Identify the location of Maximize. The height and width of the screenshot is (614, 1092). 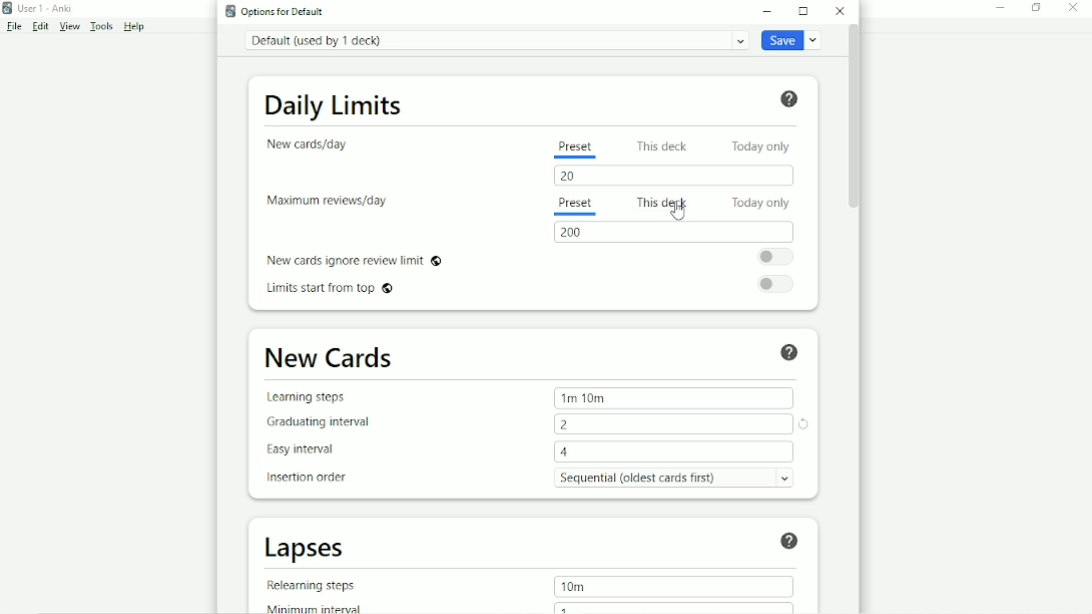
(804, 11).